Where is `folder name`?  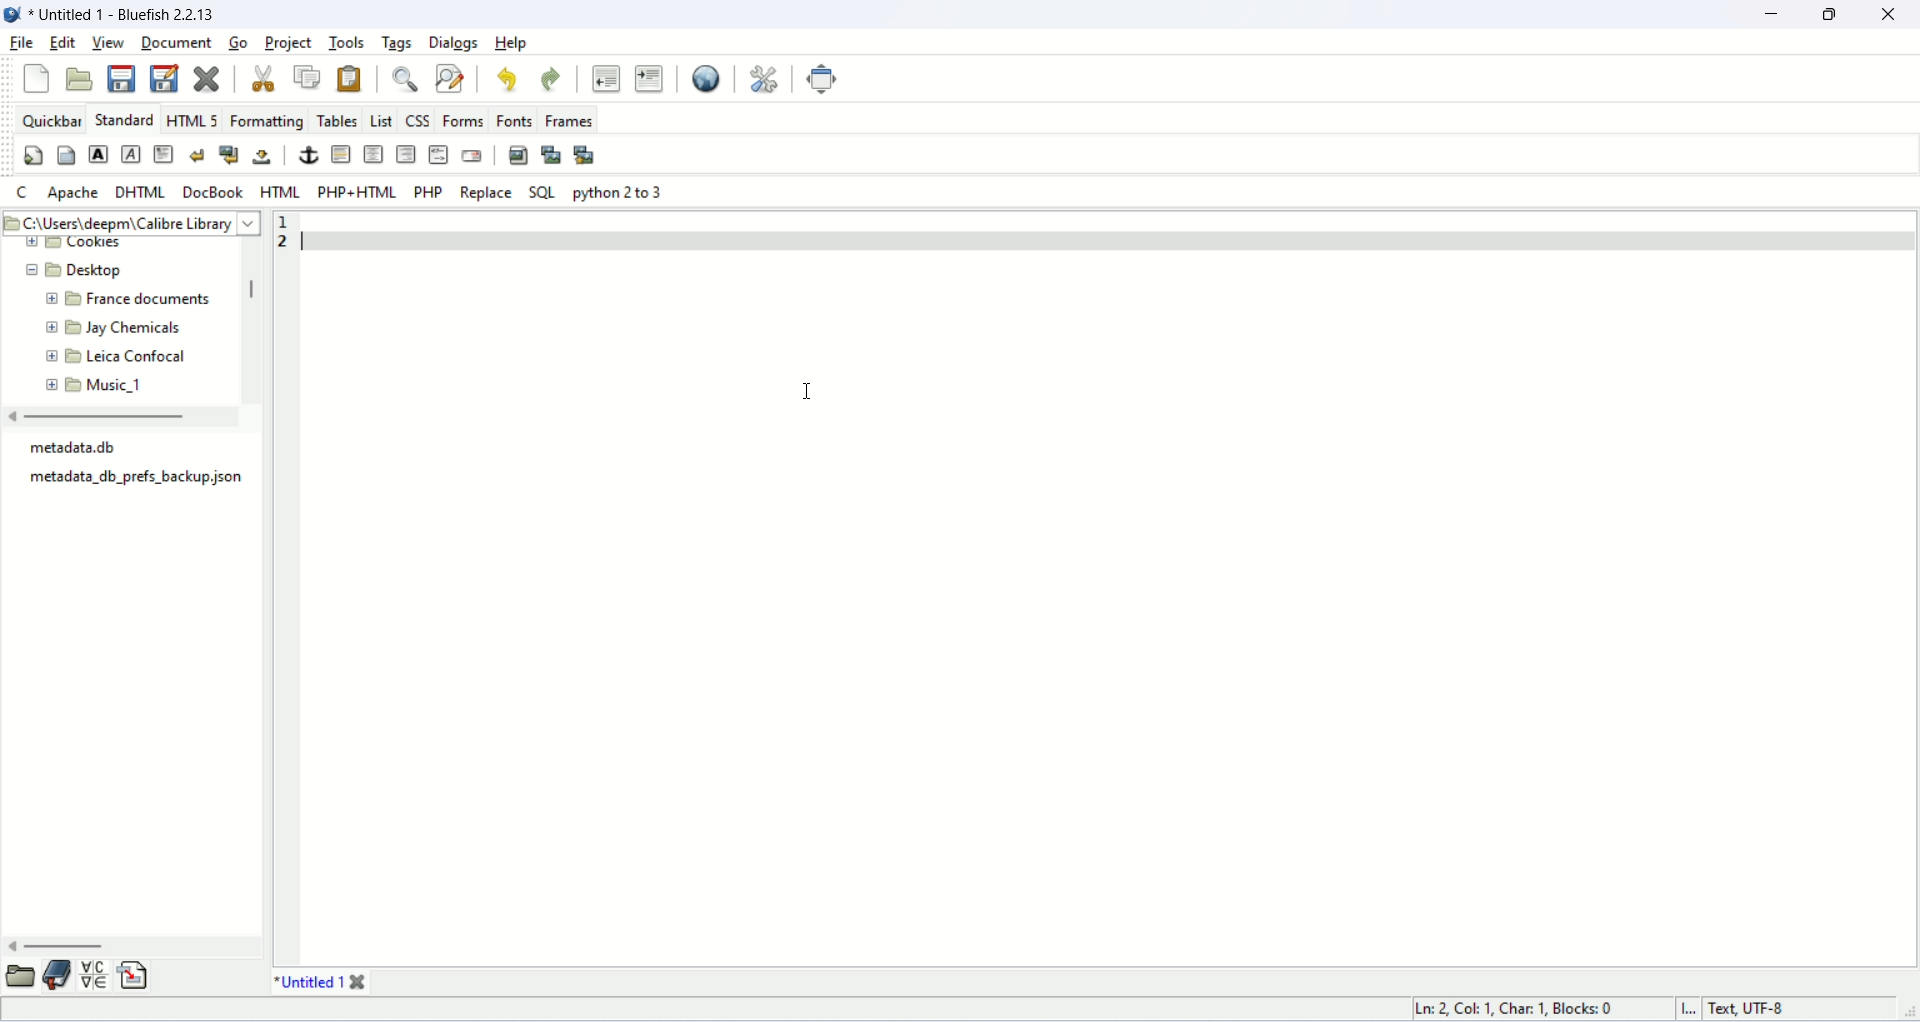
folder name is located at coordinates (116, 330).